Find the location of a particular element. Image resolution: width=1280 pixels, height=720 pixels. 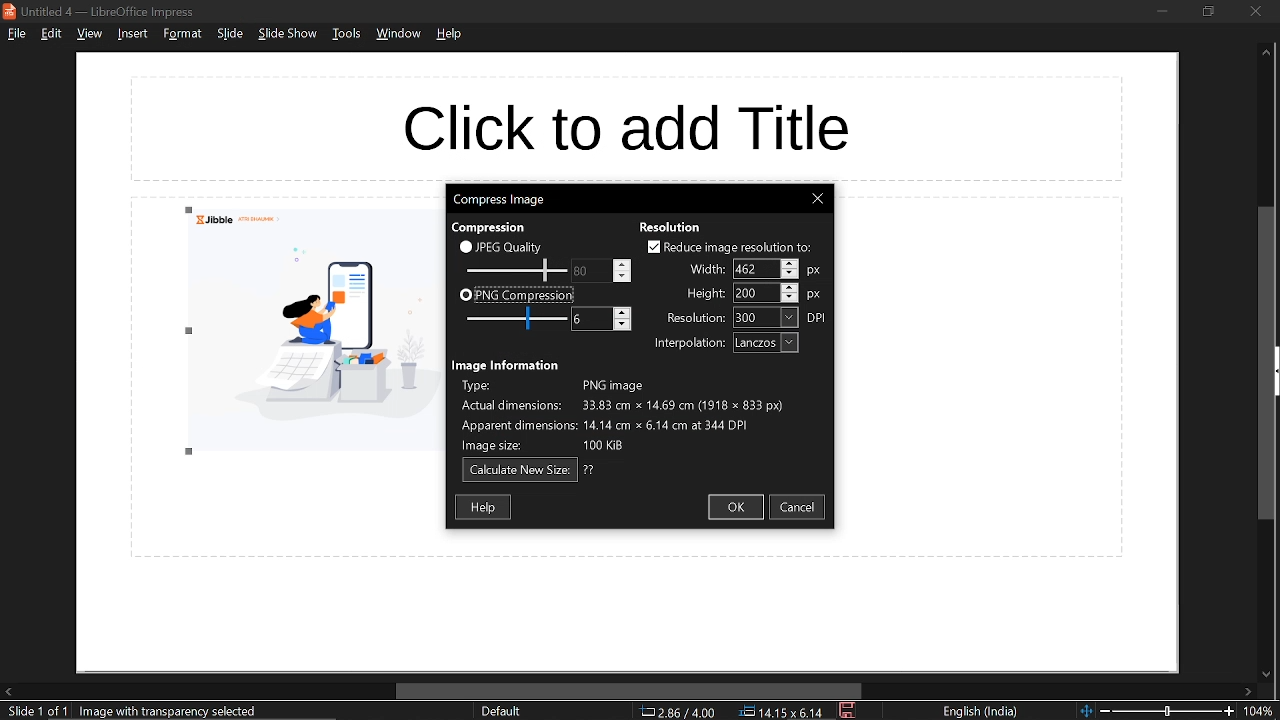

slide style is located at coordinates (501, 711).